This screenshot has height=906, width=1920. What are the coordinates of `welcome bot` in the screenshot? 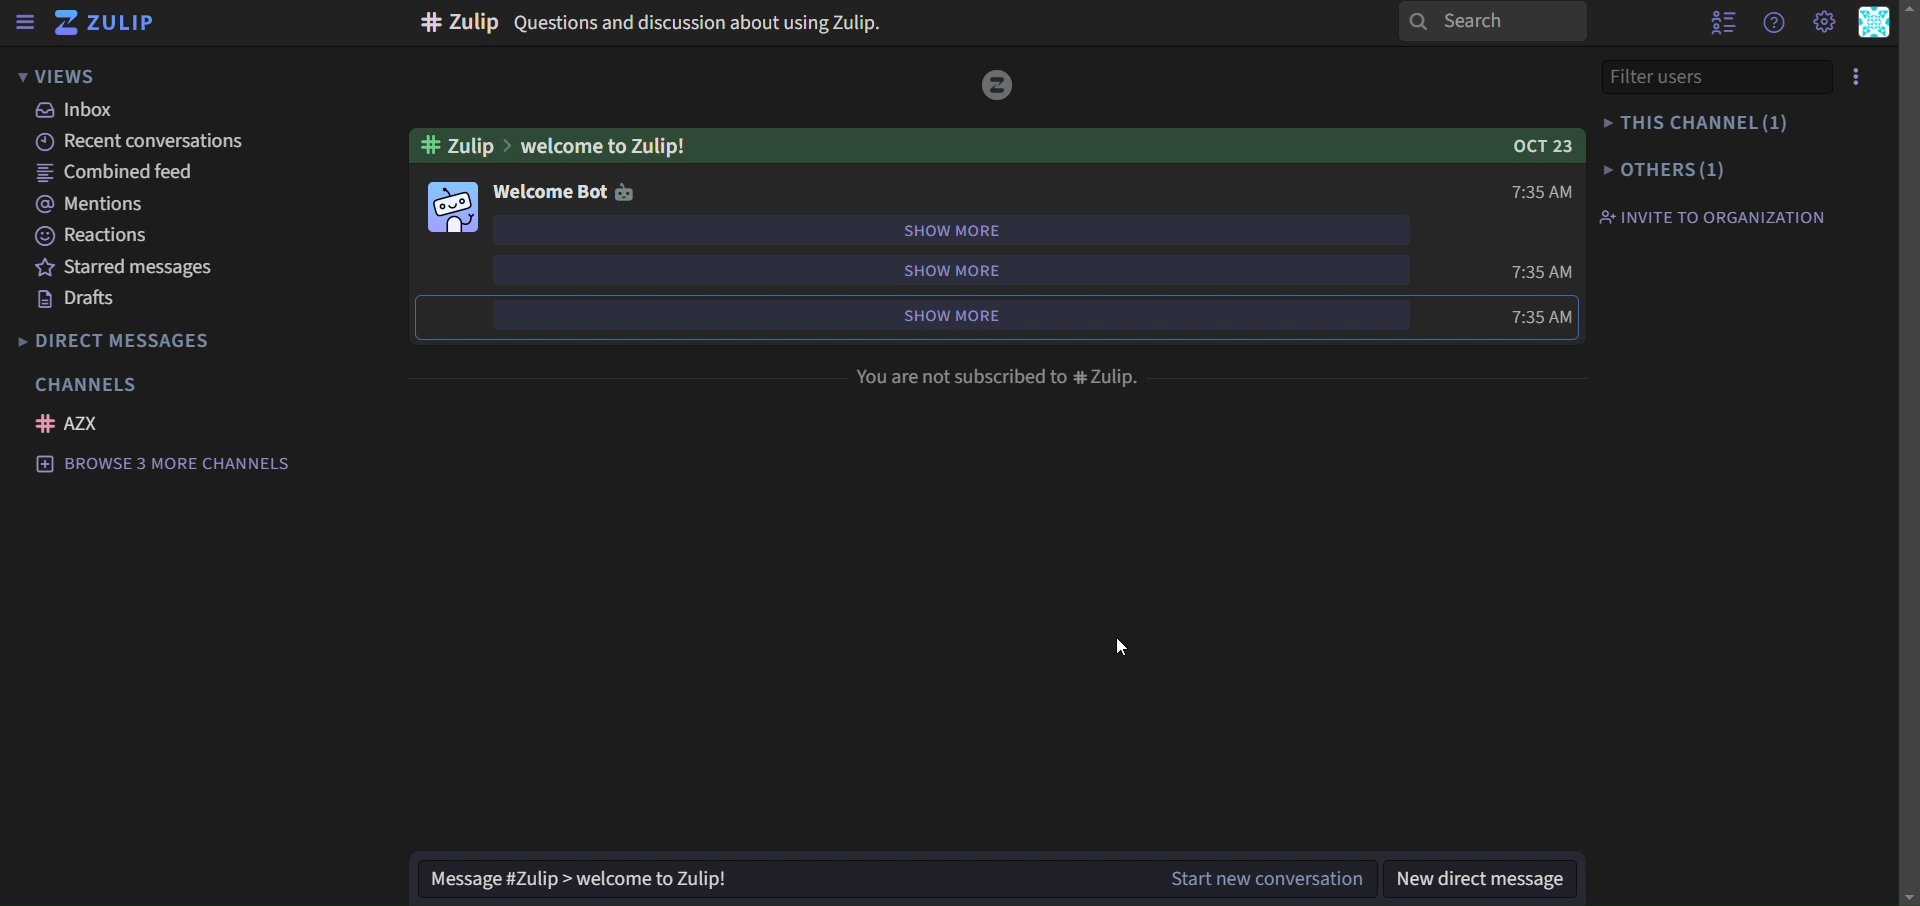 It's located at (562, 192).